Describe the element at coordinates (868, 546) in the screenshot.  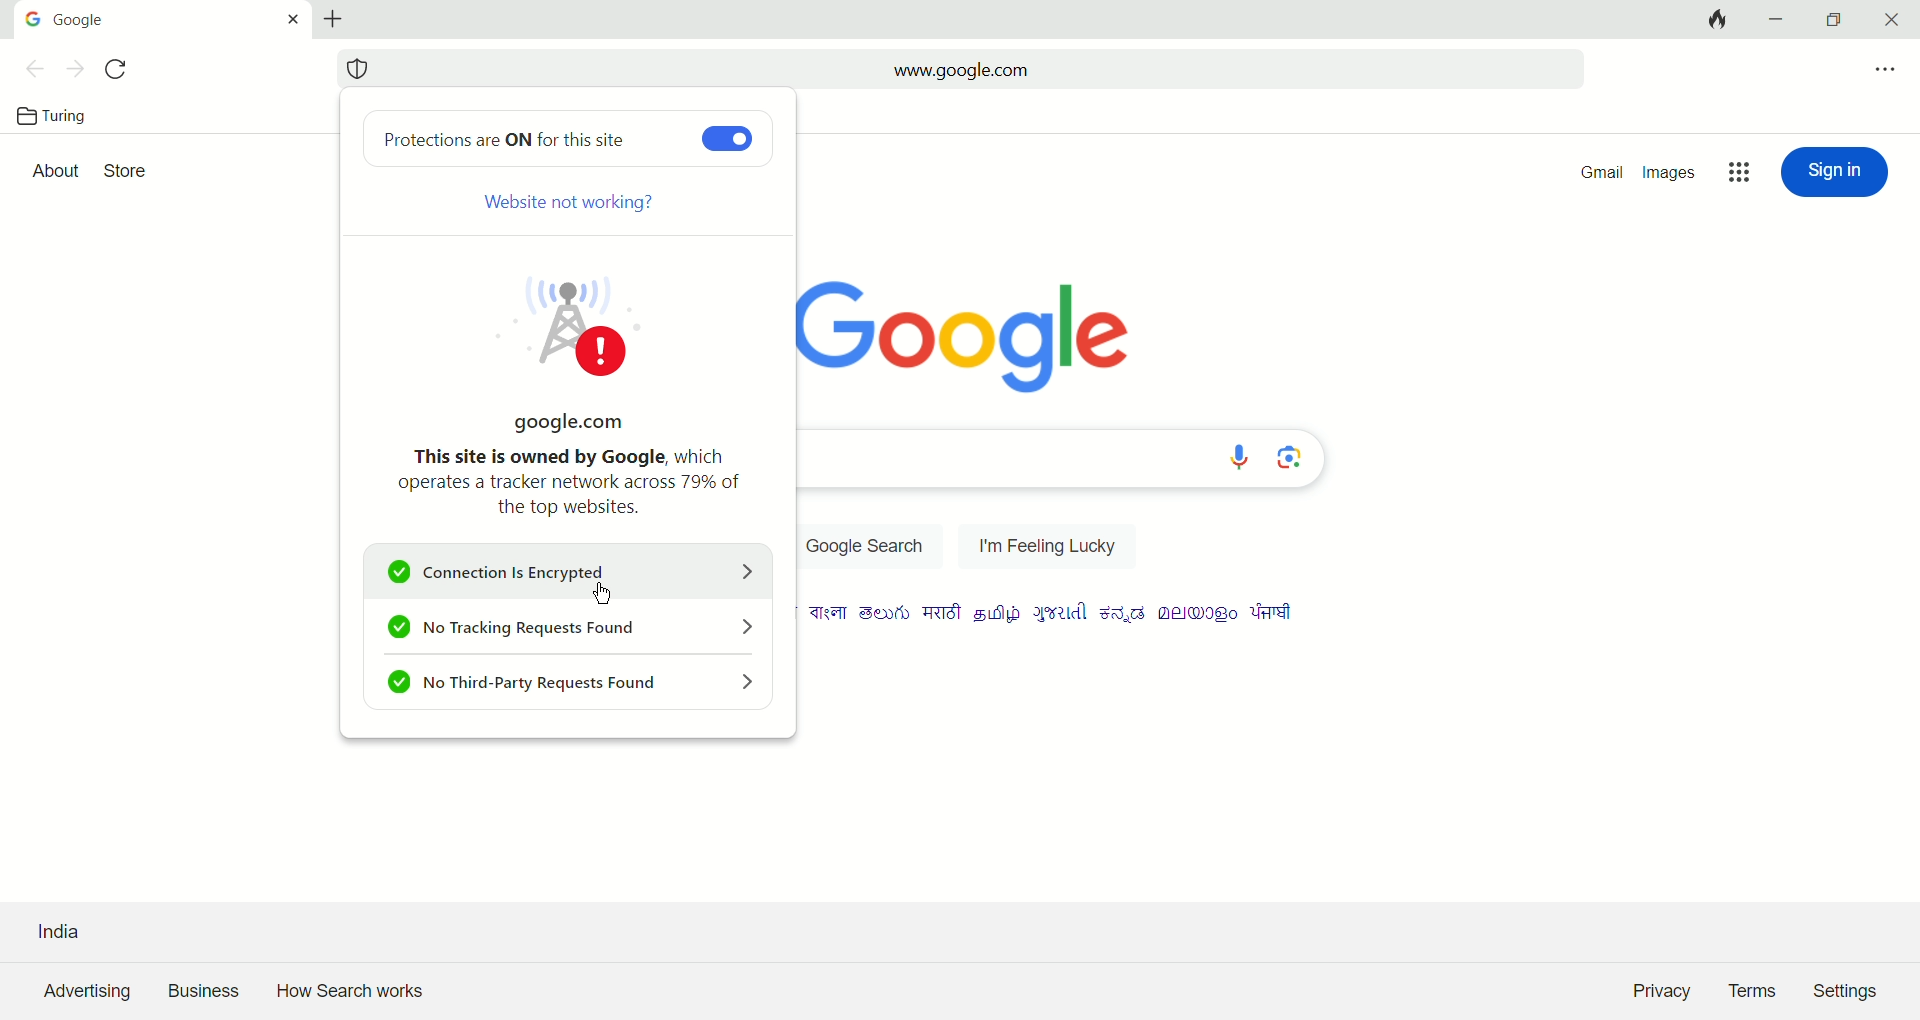
I see `Google Search` at that location.